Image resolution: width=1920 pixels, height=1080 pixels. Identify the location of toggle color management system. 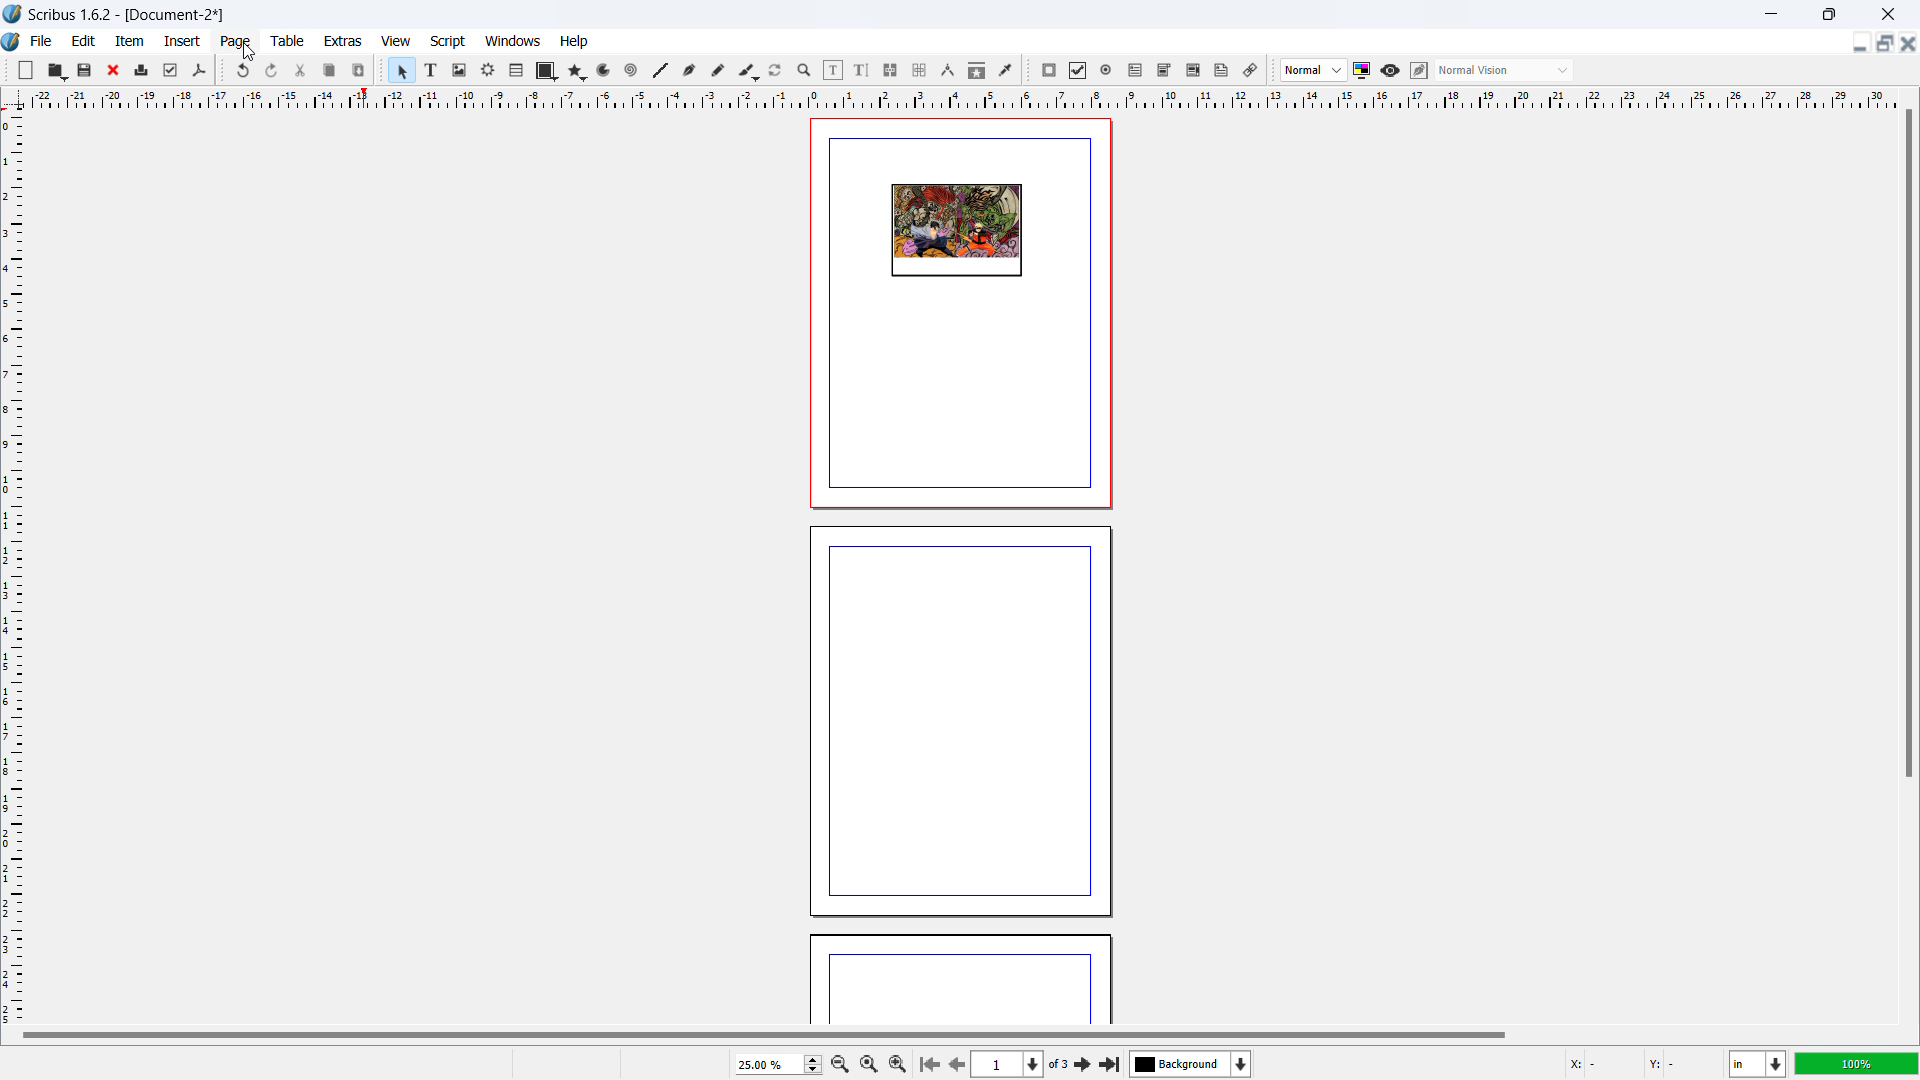
(1363, 70).